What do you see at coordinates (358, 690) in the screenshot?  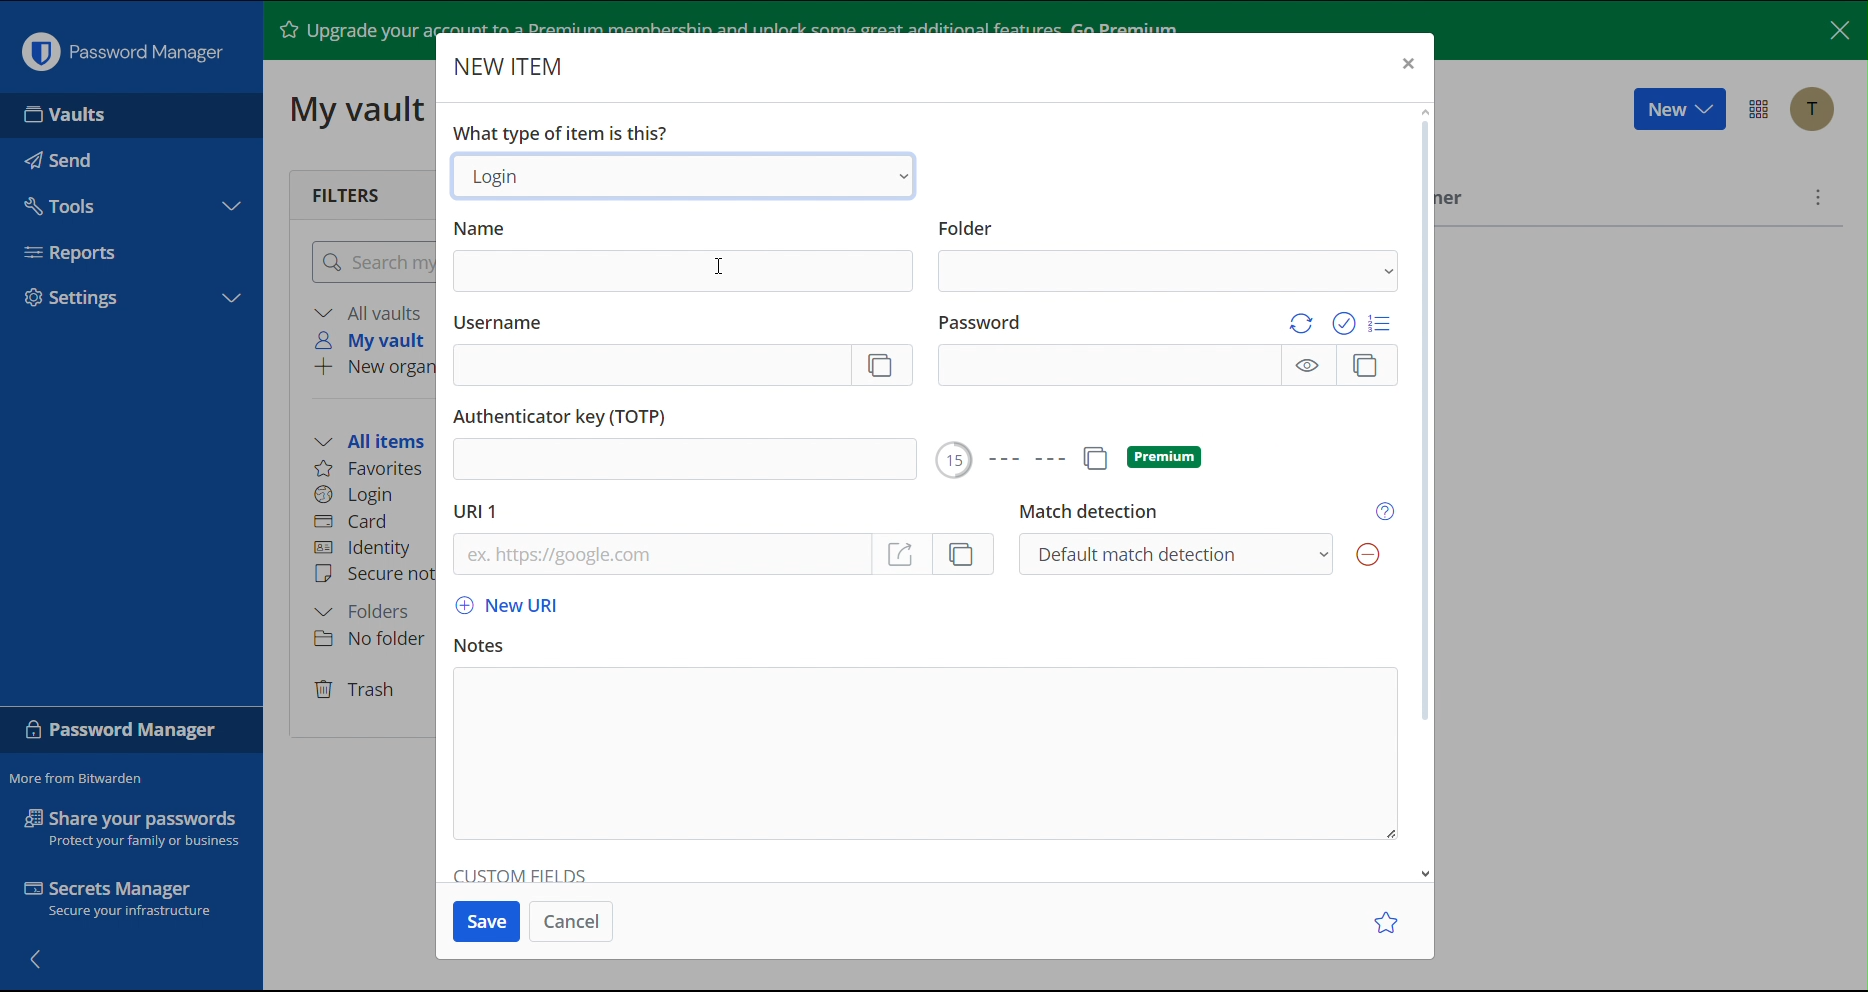 I see `Trash` at bounding box center [358, 690].